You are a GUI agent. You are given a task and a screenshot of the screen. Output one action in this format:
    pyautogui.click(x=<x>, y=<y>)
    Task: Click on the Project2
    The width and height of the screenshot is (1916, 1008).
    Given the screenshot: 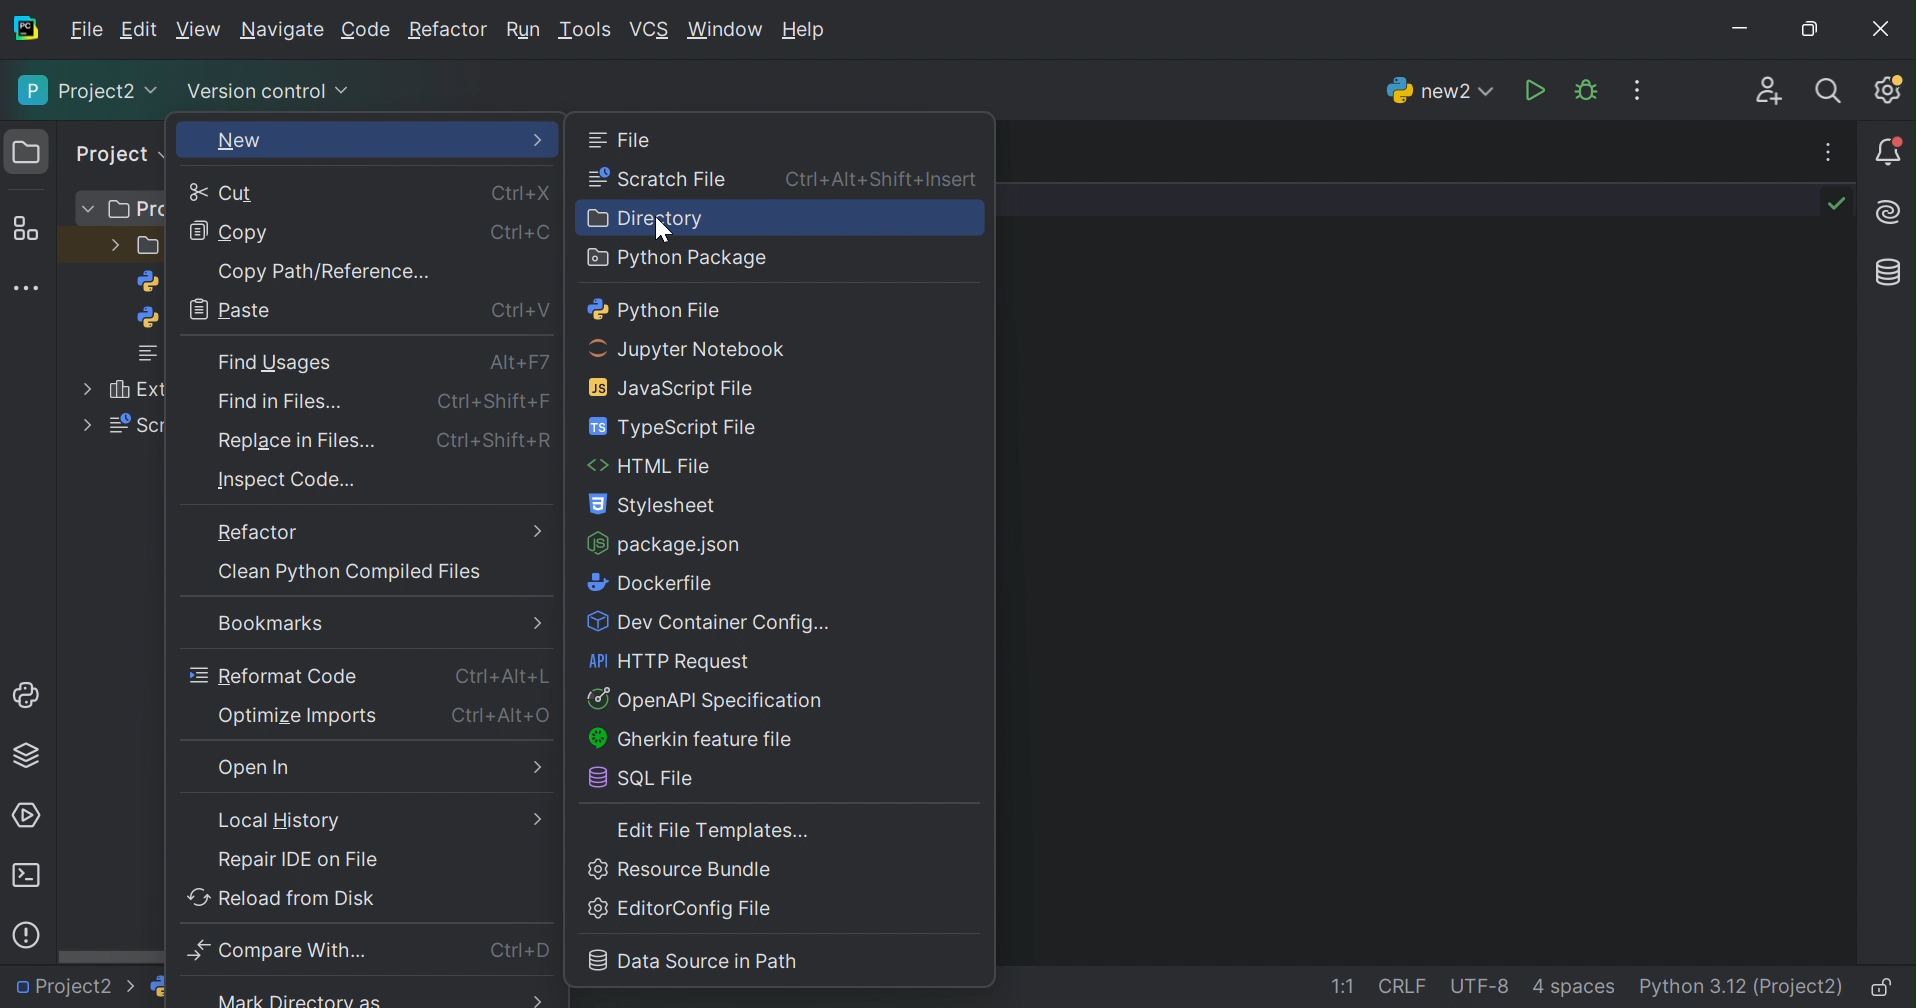 What is the action you would take?
    pyautogui.click(x=74, y=991)
    